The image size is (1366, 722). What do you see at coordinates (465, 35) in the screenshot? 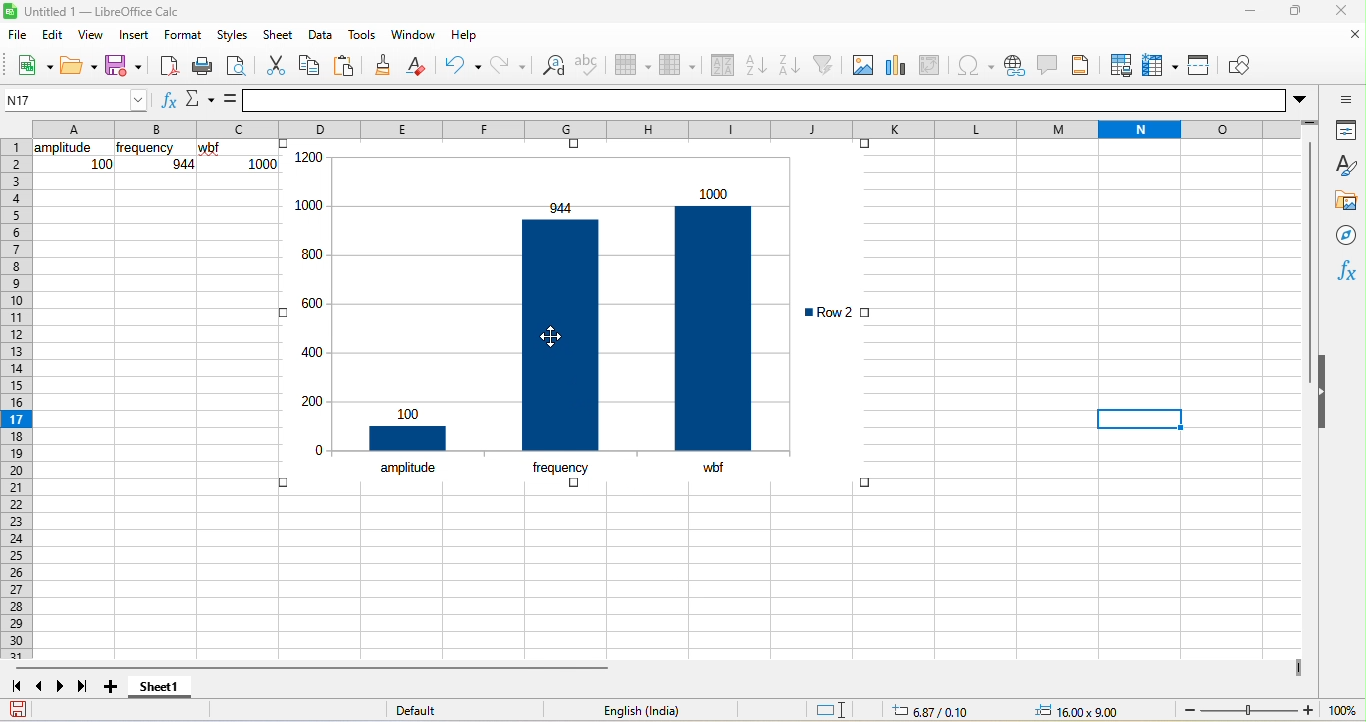
I see `help` at bounding box center [465, 35].